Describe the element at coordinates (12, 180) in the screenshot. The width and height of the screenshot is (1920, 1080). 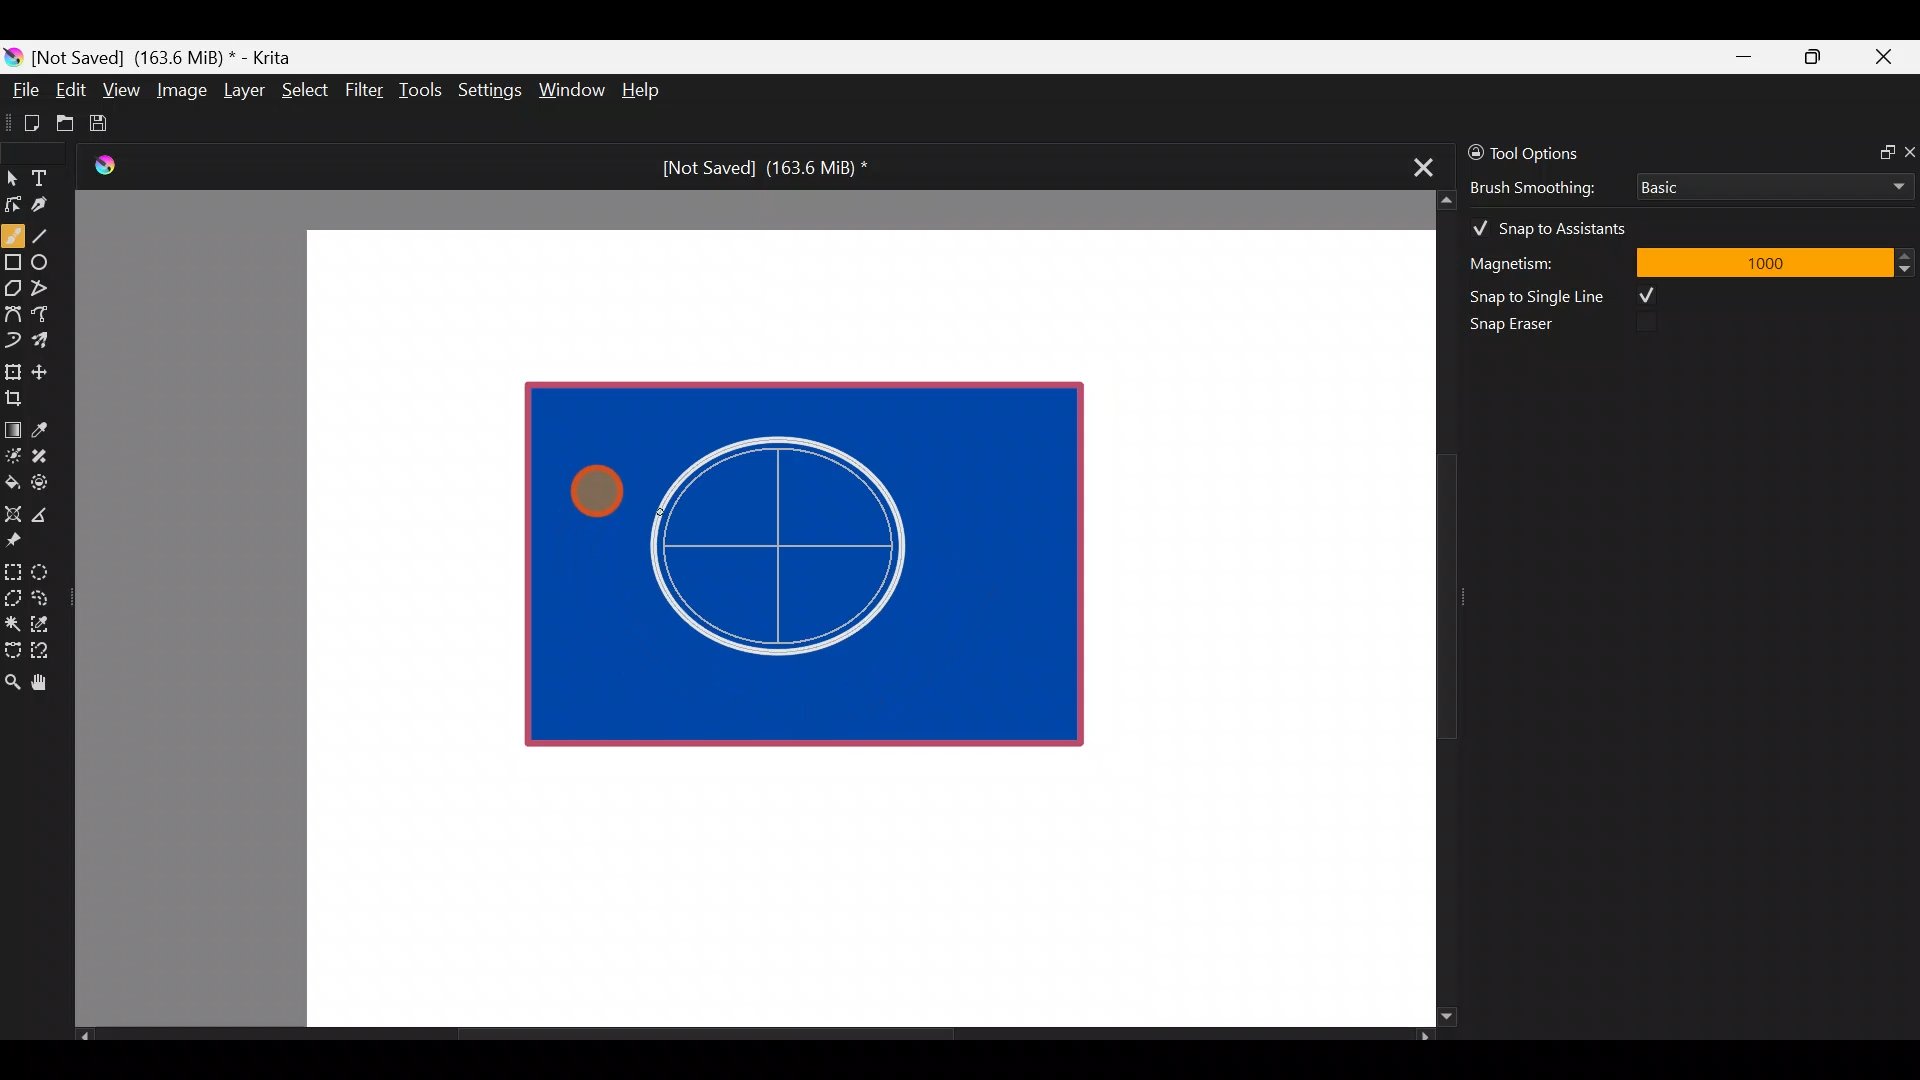
I see `Select shapes tool` at that location.